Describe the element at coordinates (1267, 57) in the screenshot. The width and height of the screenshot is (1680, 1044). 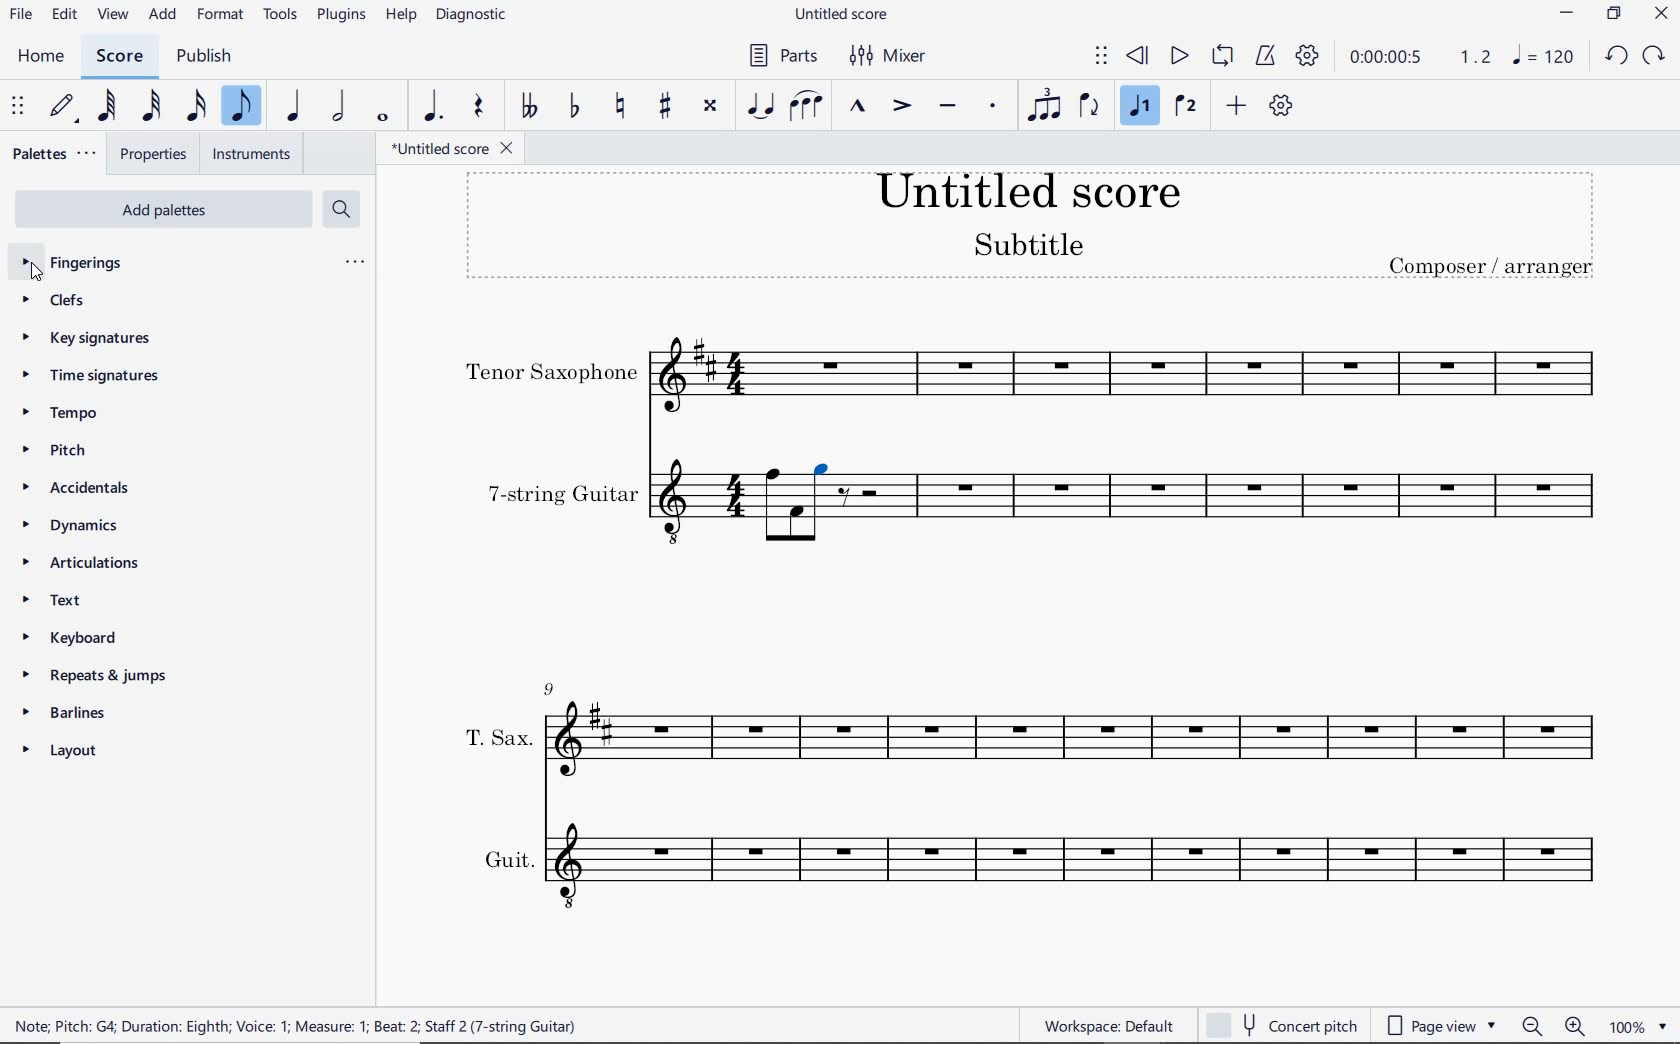
I see `METRONOME` at that location.